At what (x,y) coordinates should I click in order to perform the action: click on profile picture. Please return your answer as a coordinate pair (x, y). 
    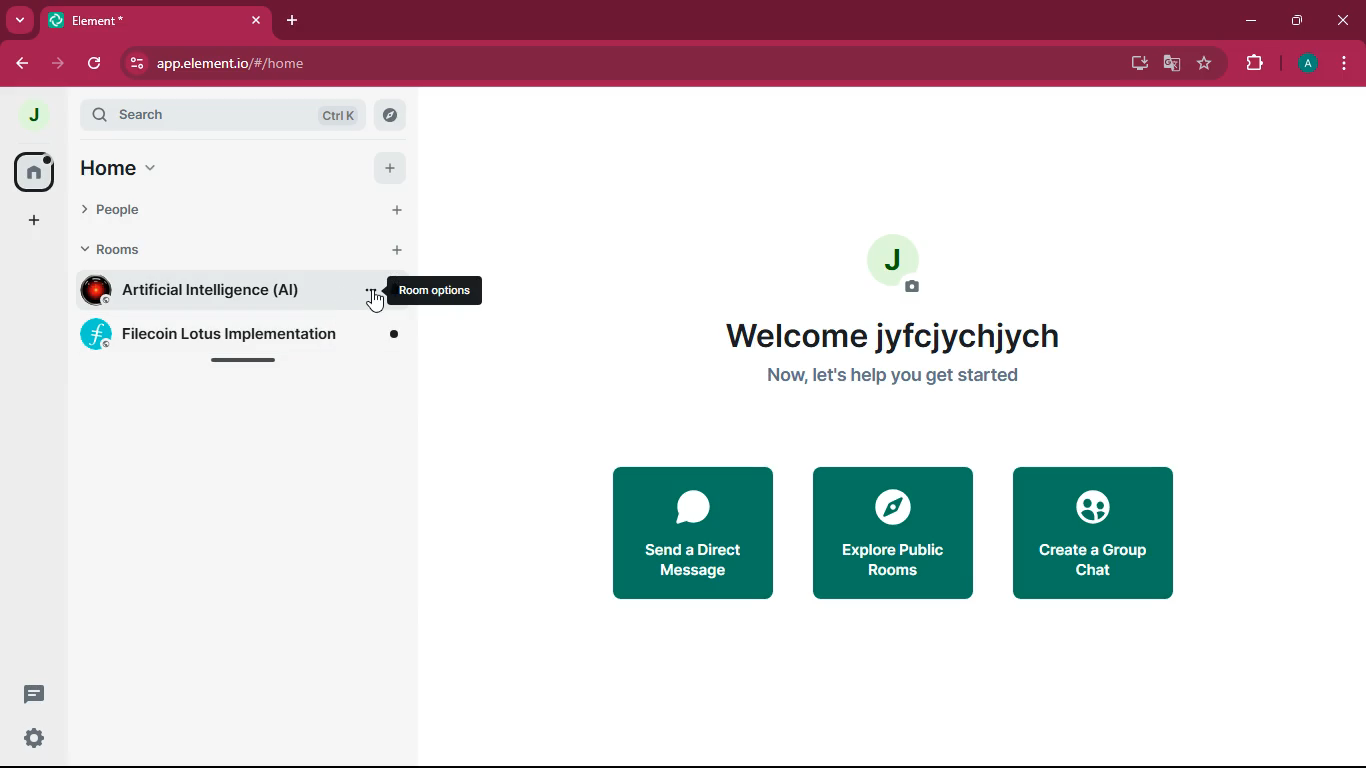
    Looking at the image, I should click on (38, 117).